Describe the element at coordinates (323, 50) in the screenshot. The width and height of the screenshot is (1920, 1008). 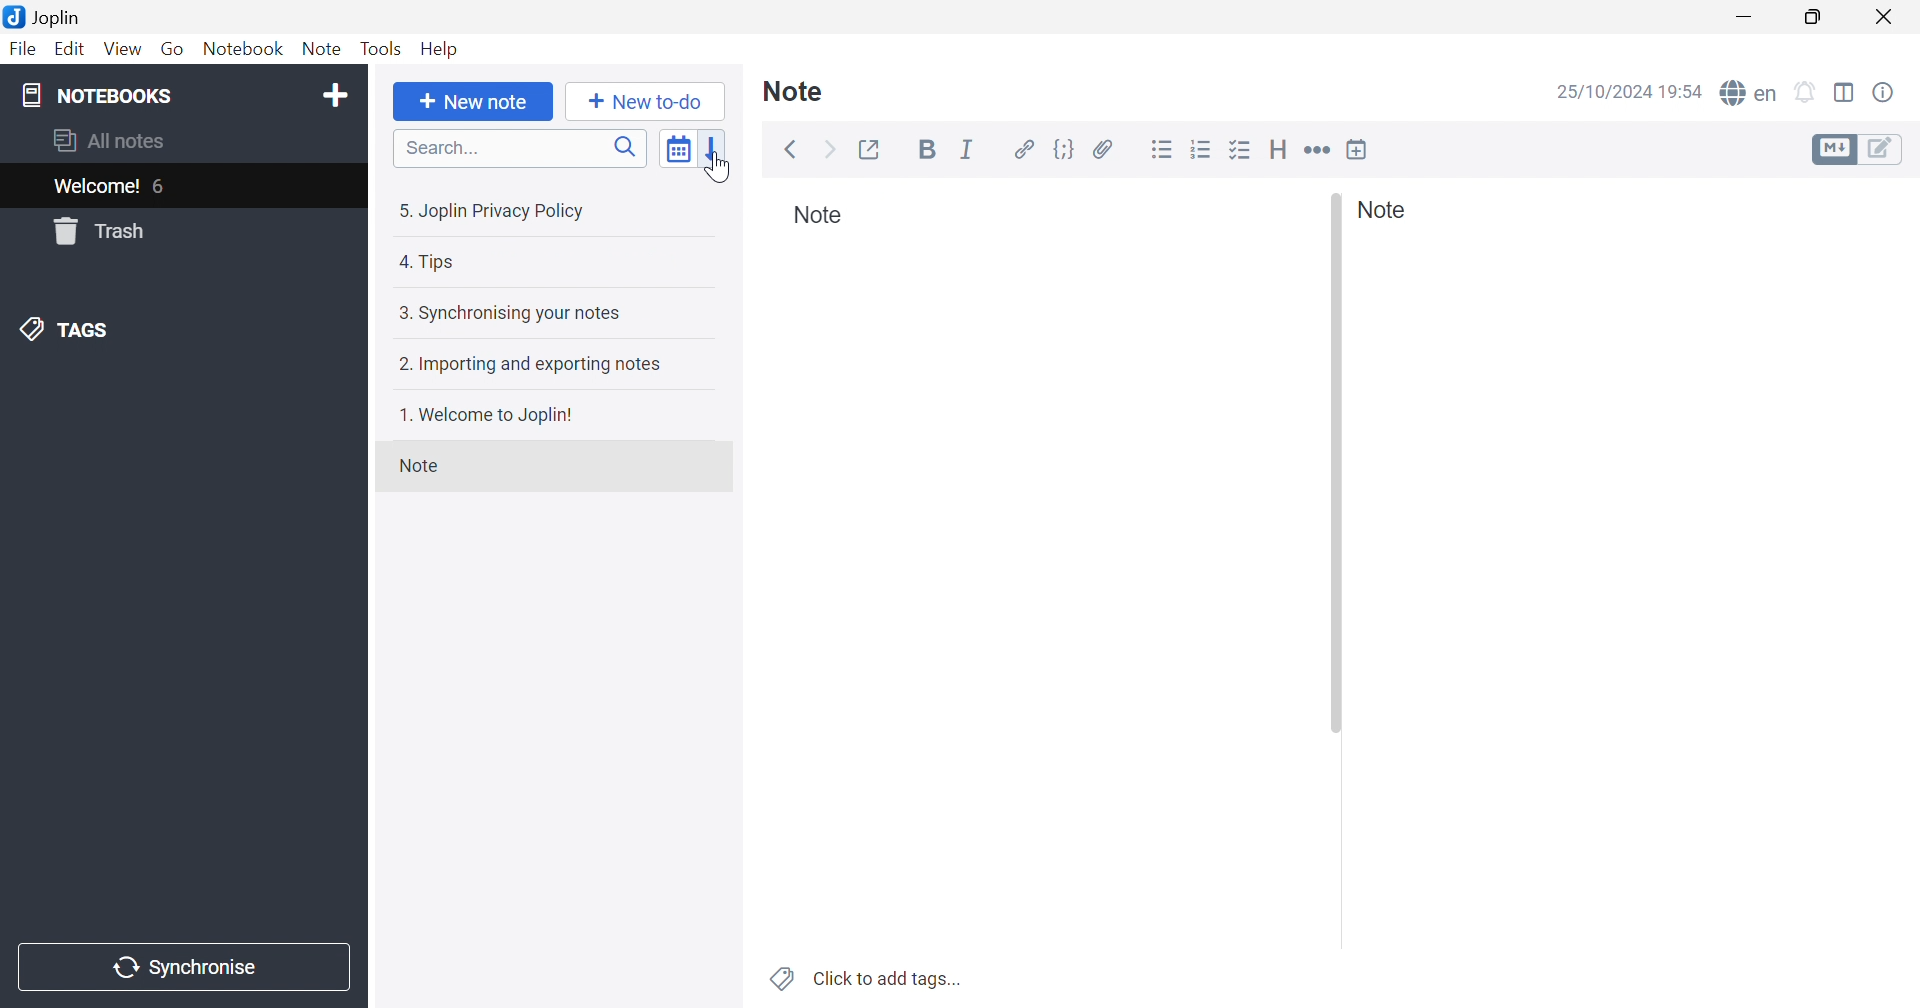
I see `Note` at that location.